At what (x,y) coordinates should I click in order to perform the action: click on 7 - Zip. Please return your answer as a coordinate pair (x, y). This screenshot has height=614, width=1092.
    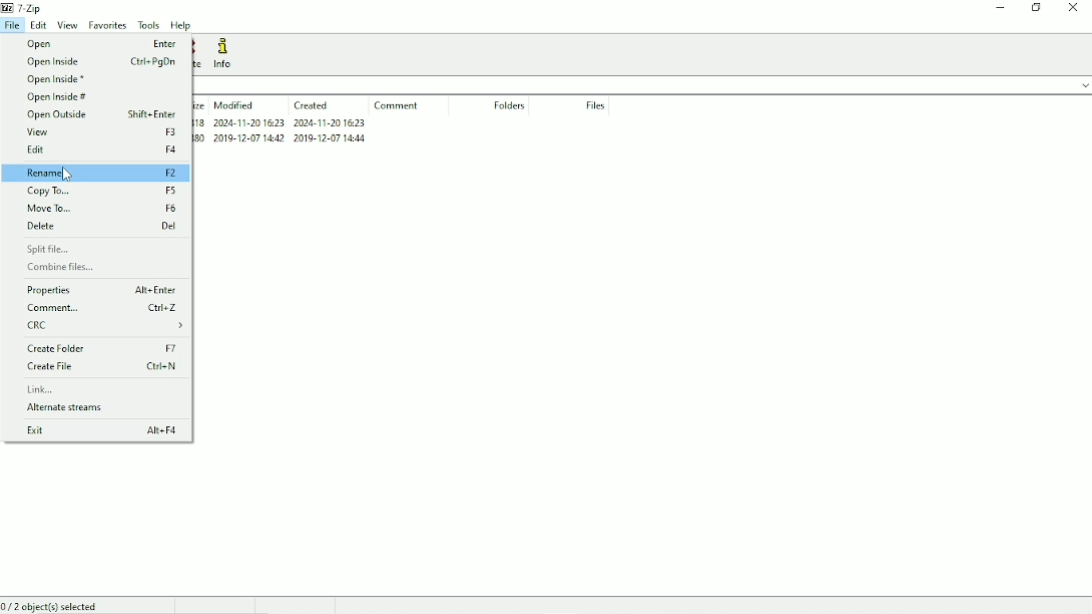
    Looking at the image, I should click on (25, 7).